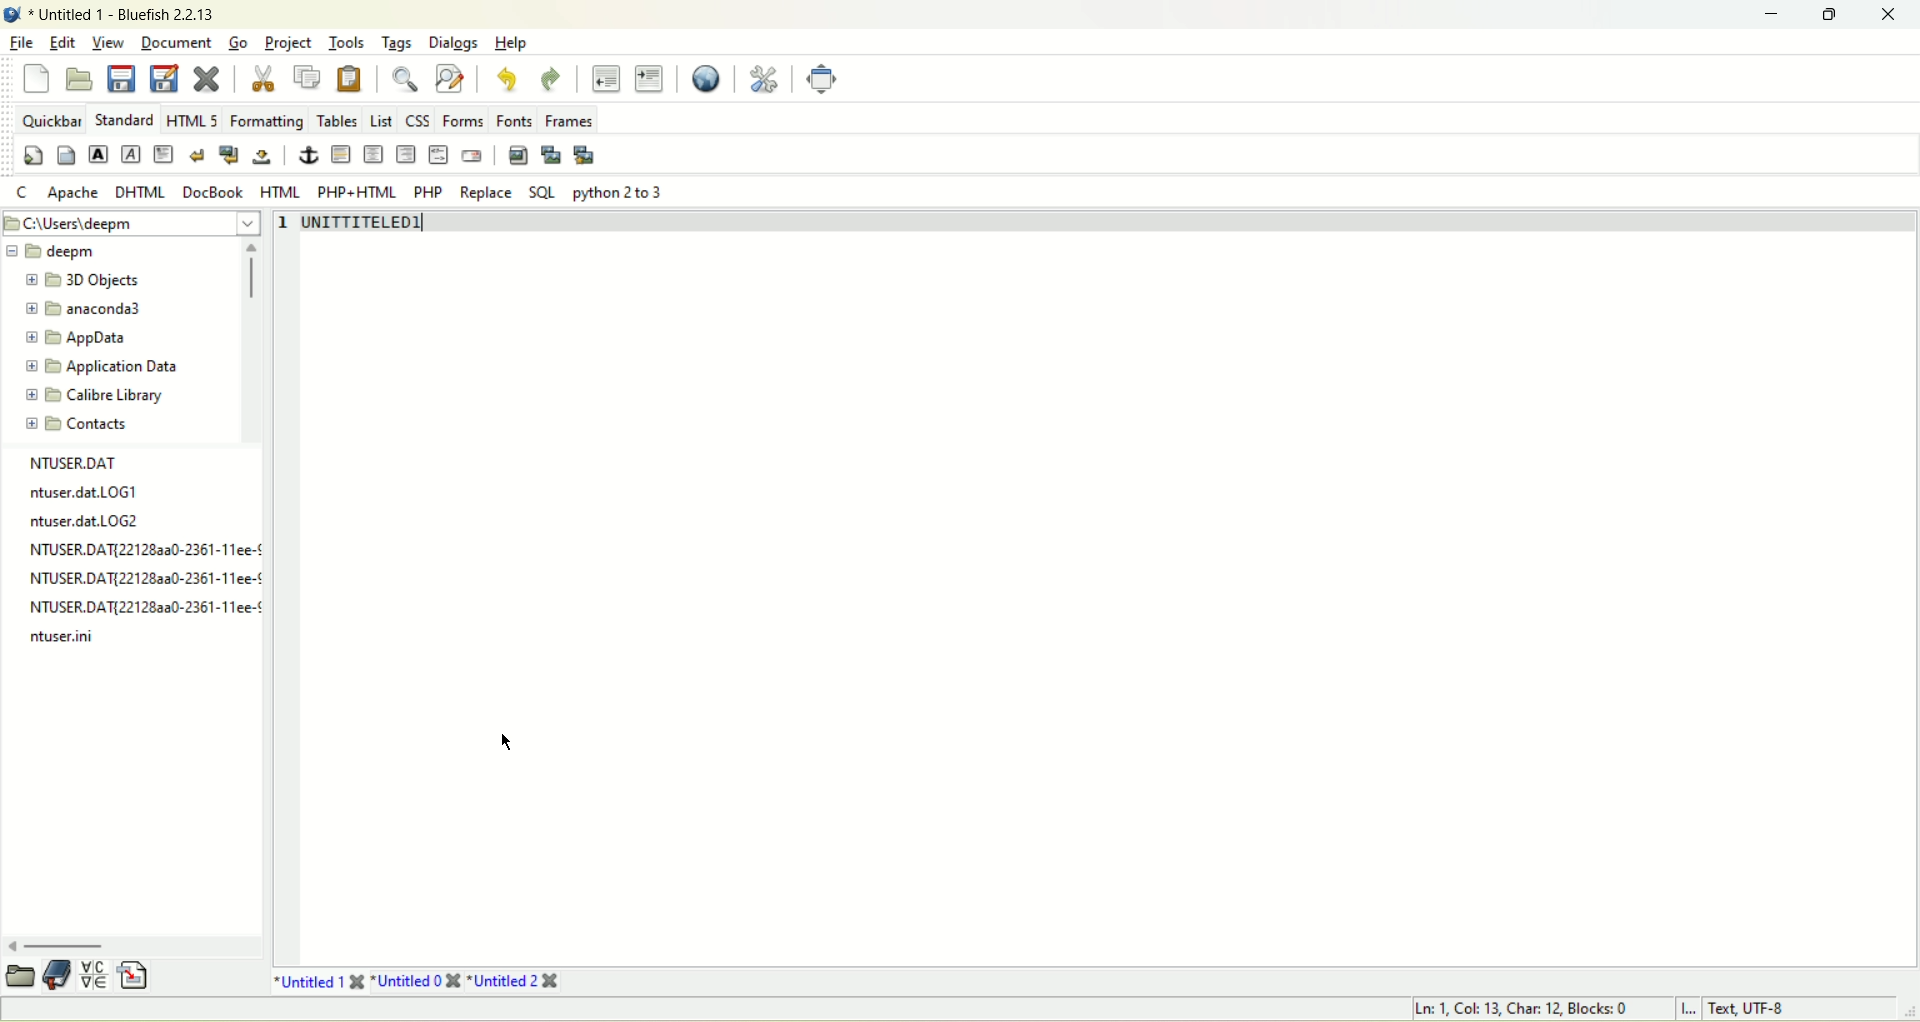  What do you see at coordinates (310, 77) in the screenshot?
I see `copy` at bounding box center [310, 77].